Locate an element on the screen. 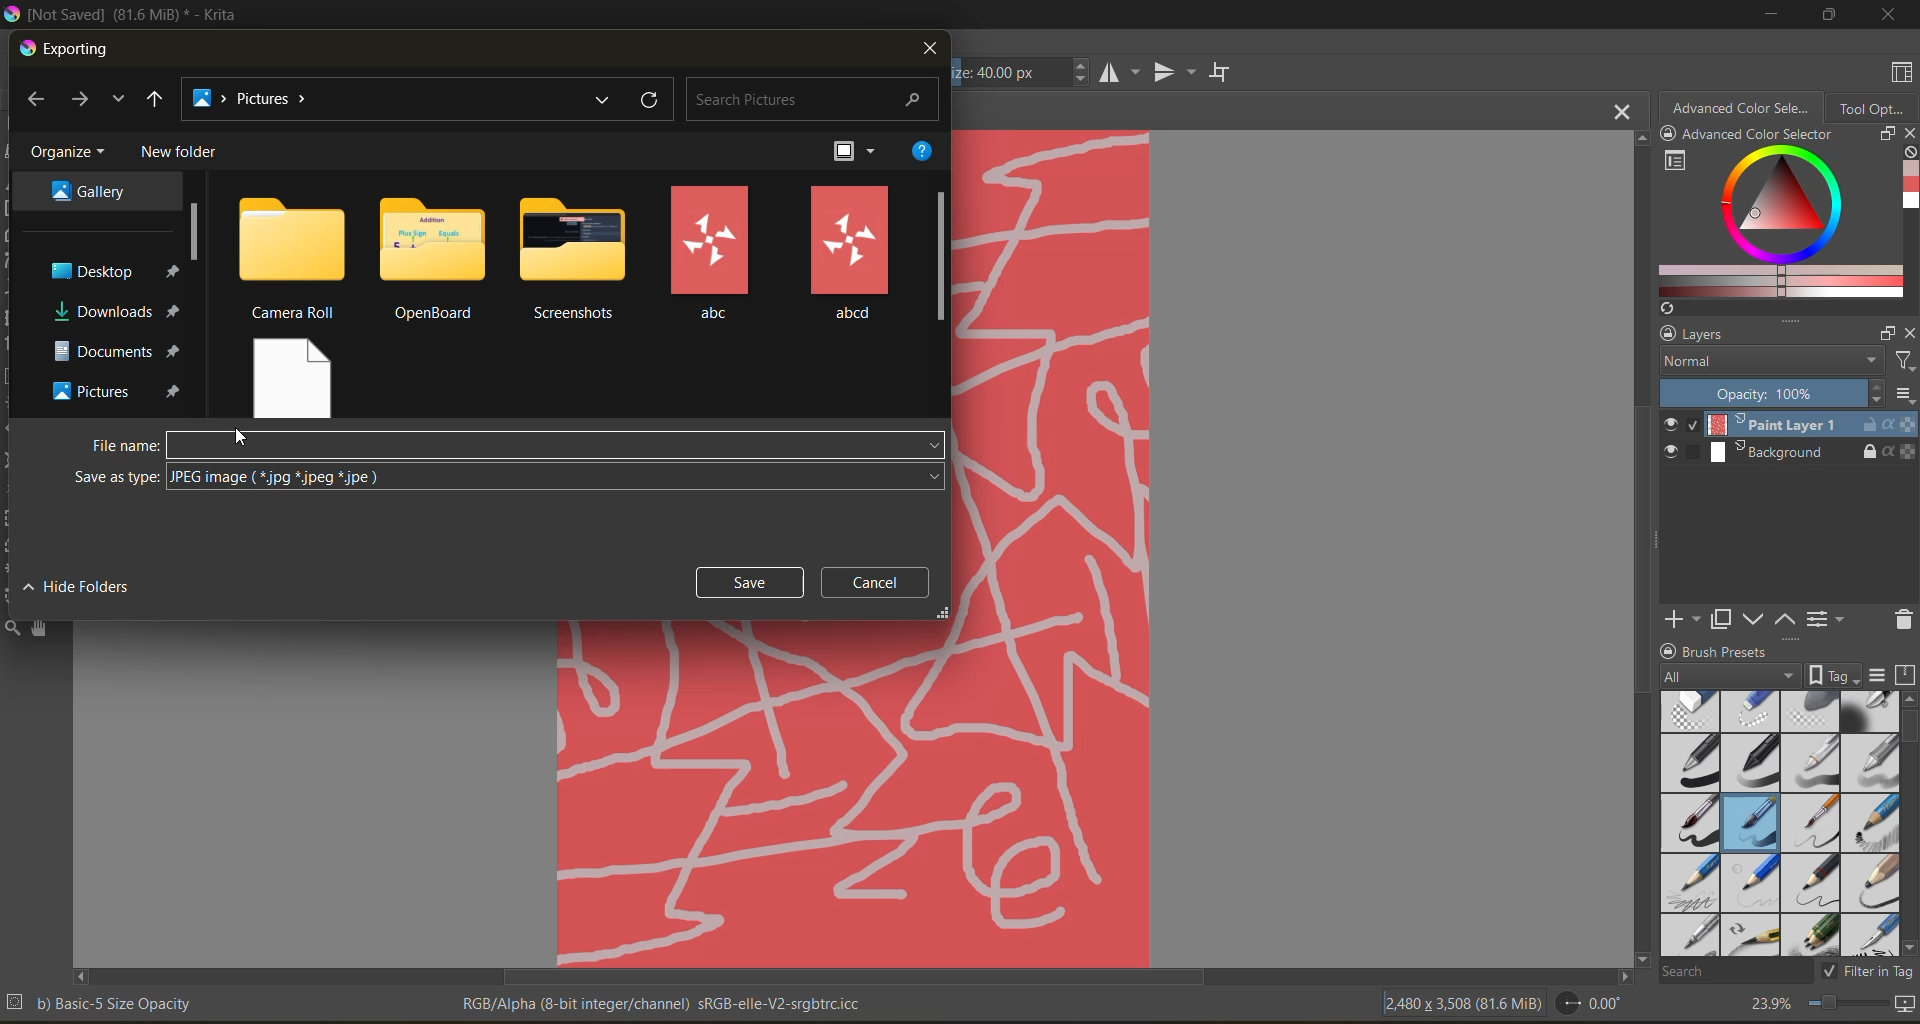 Image resolution: width=1920 pixels, height=1024 pixels. hide folders is located at coordinates (83, 585).